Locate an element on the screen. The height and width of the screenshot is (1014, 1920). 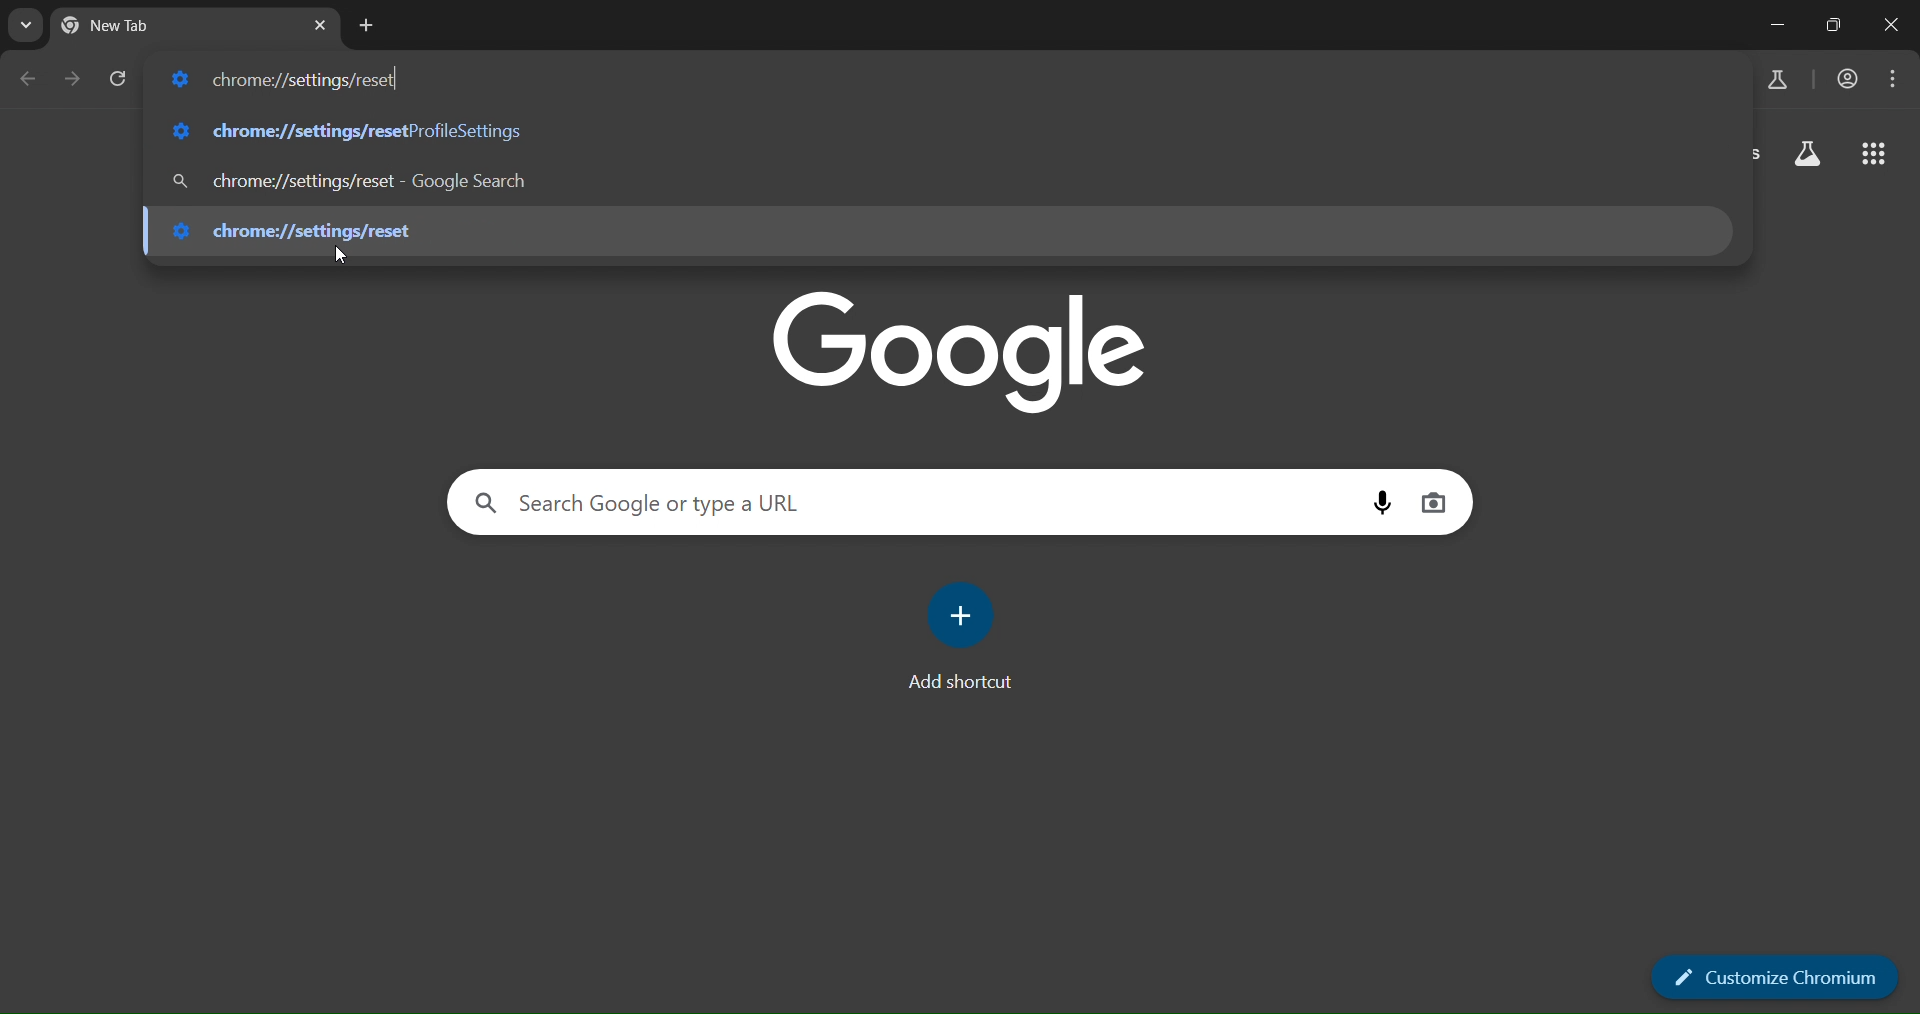
add shortcut is located at coordinates (967, 634).